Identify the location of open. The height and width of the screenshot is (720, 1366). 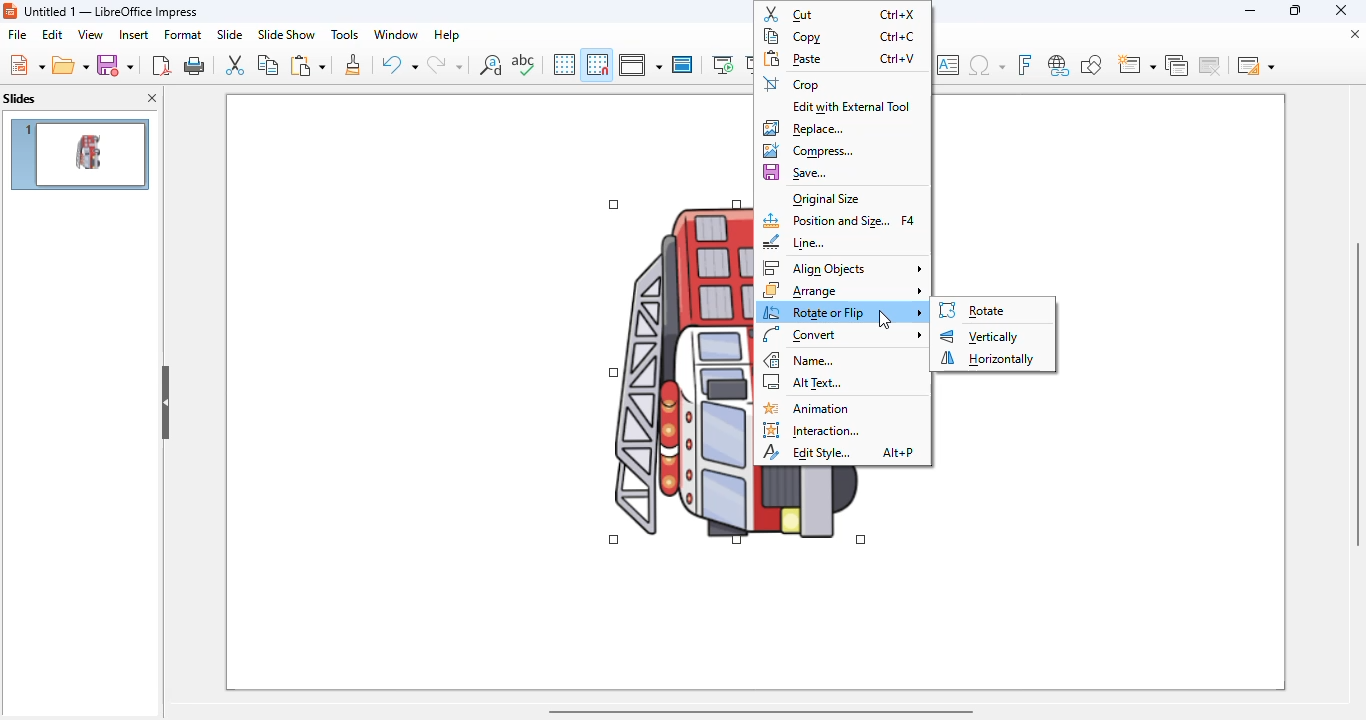
(71, 66).